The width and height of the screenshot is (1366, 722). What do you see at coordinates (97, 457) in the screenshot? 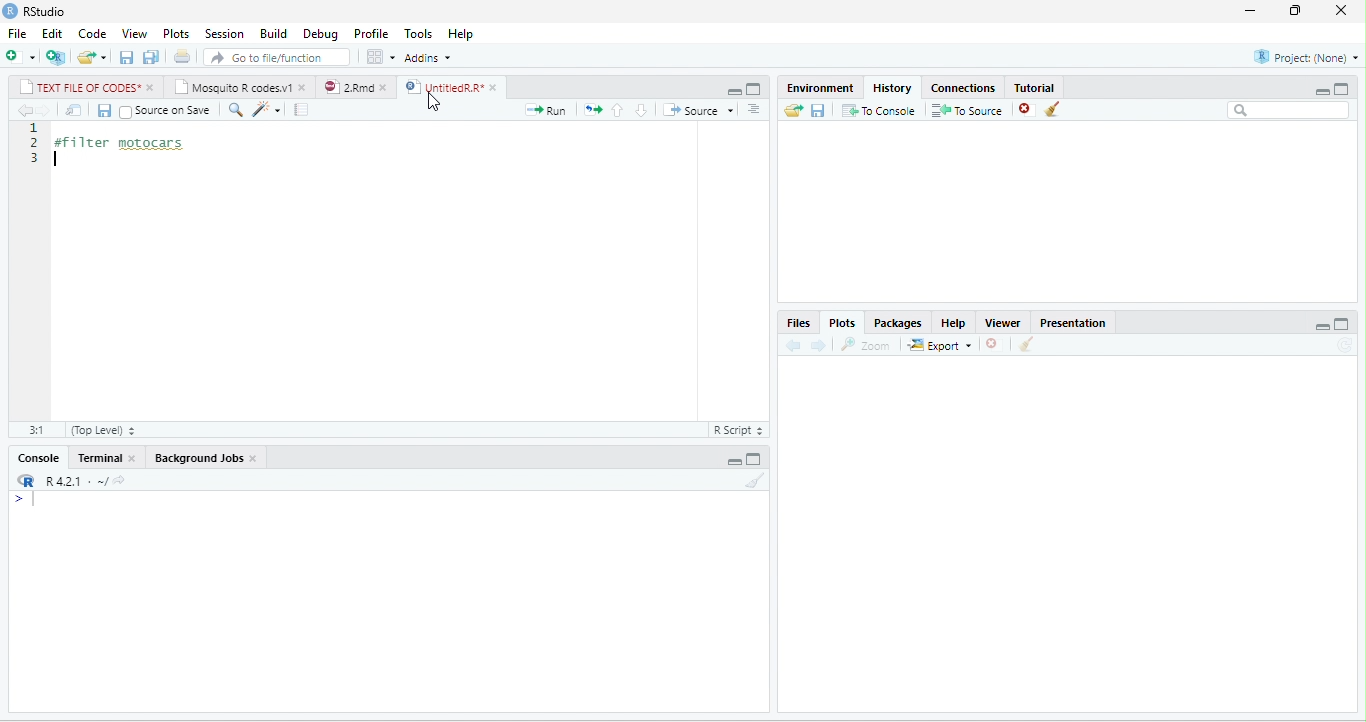
I see `Terminal` at bounding box center [97, 457].